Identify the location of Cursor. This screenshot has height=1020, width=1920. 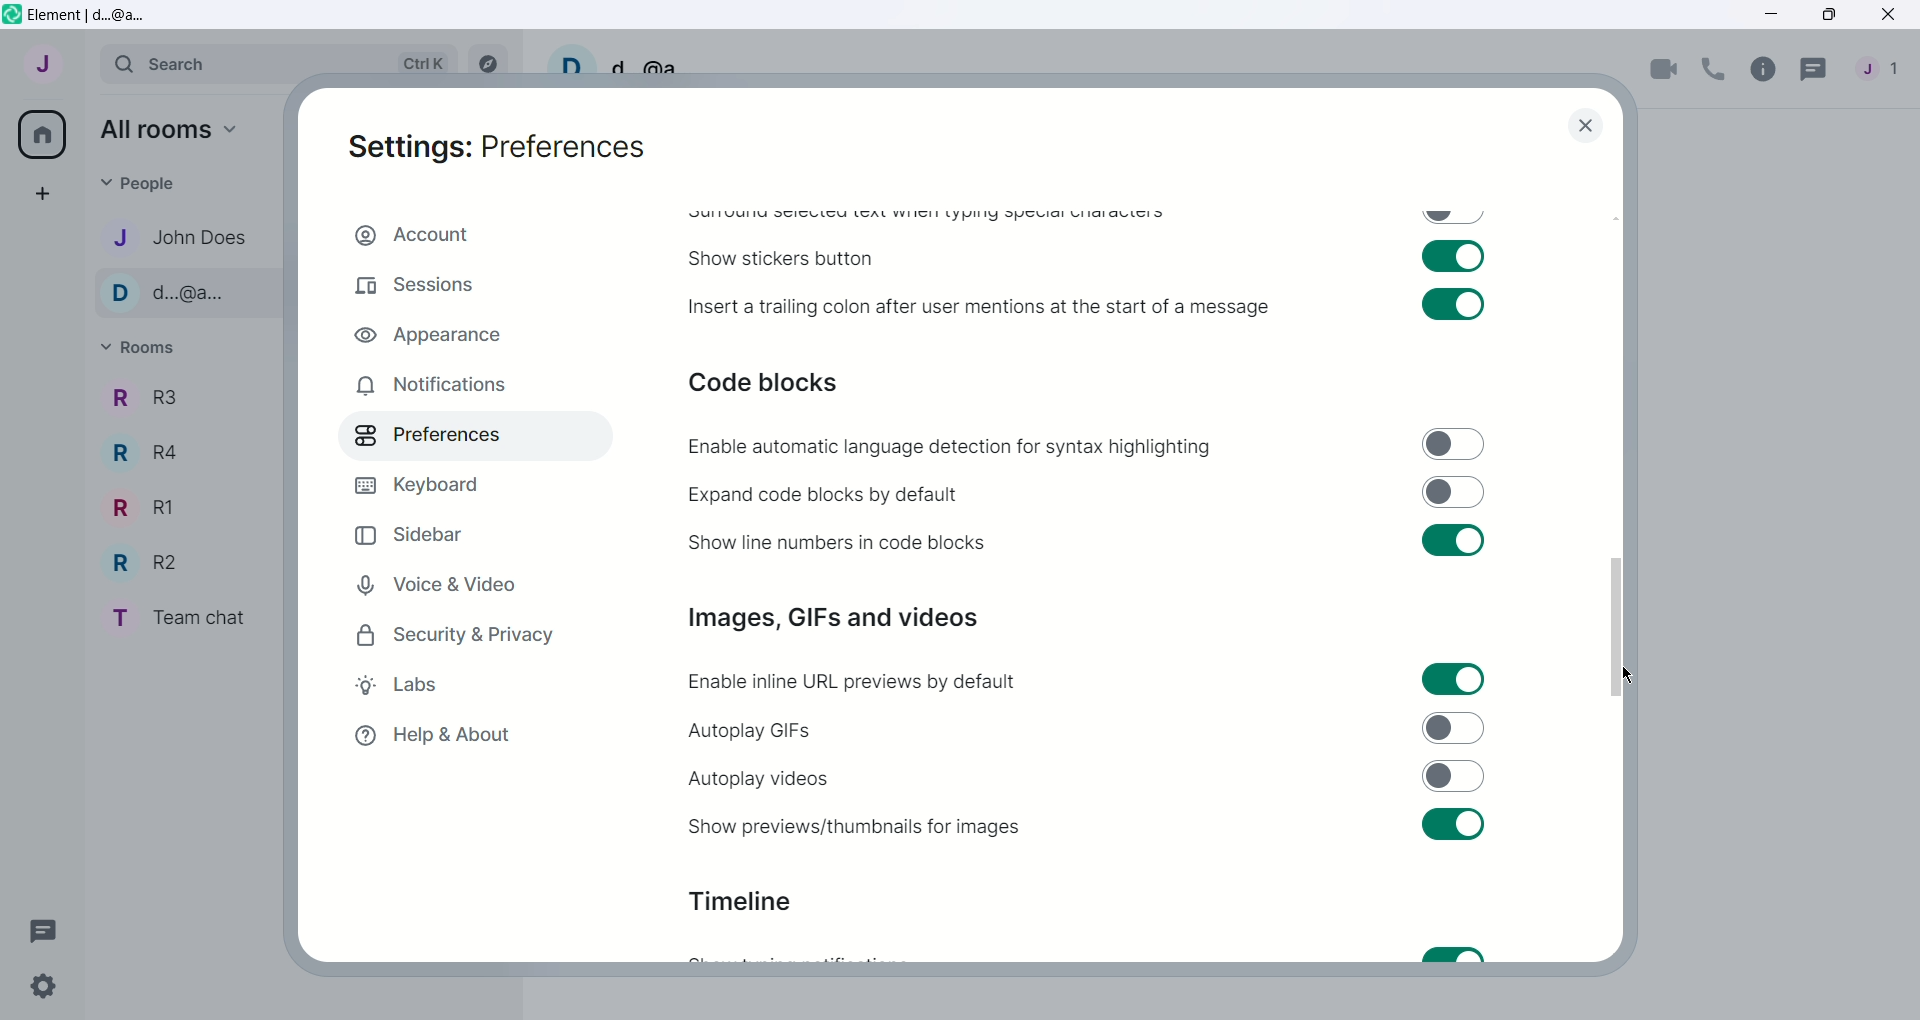
(1628, 674).